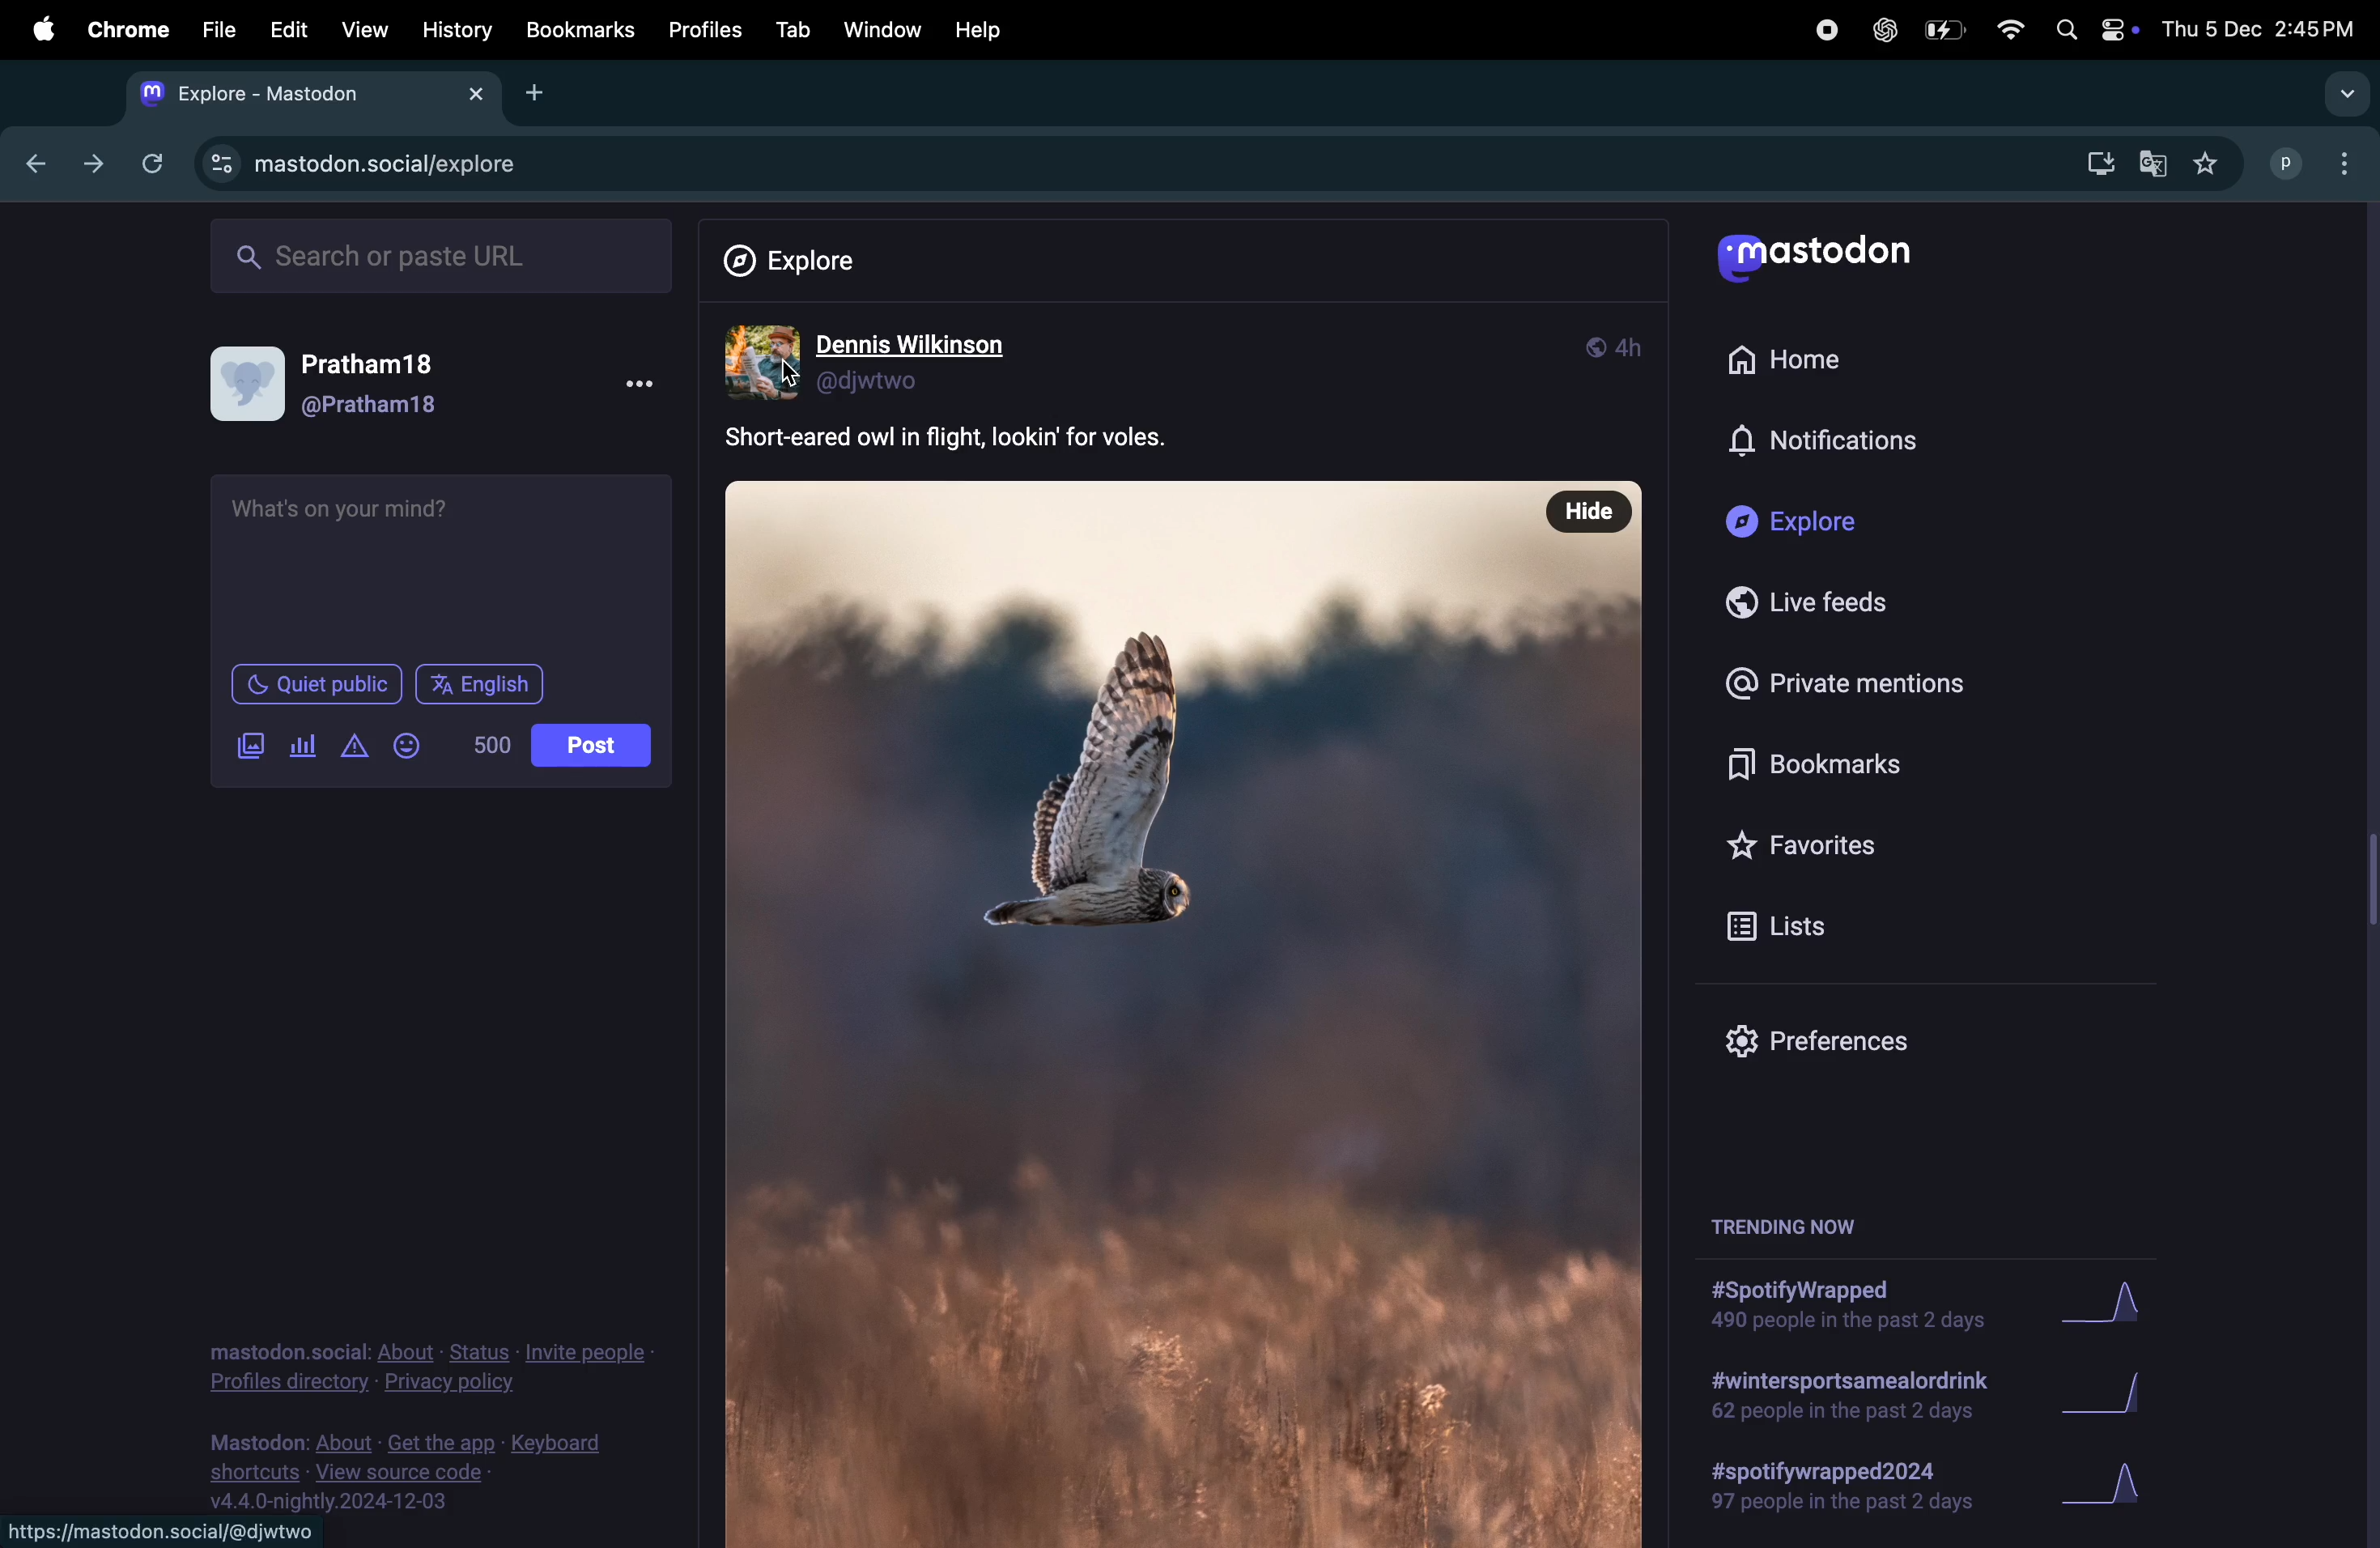  I want to click on options, so click(639, 382).